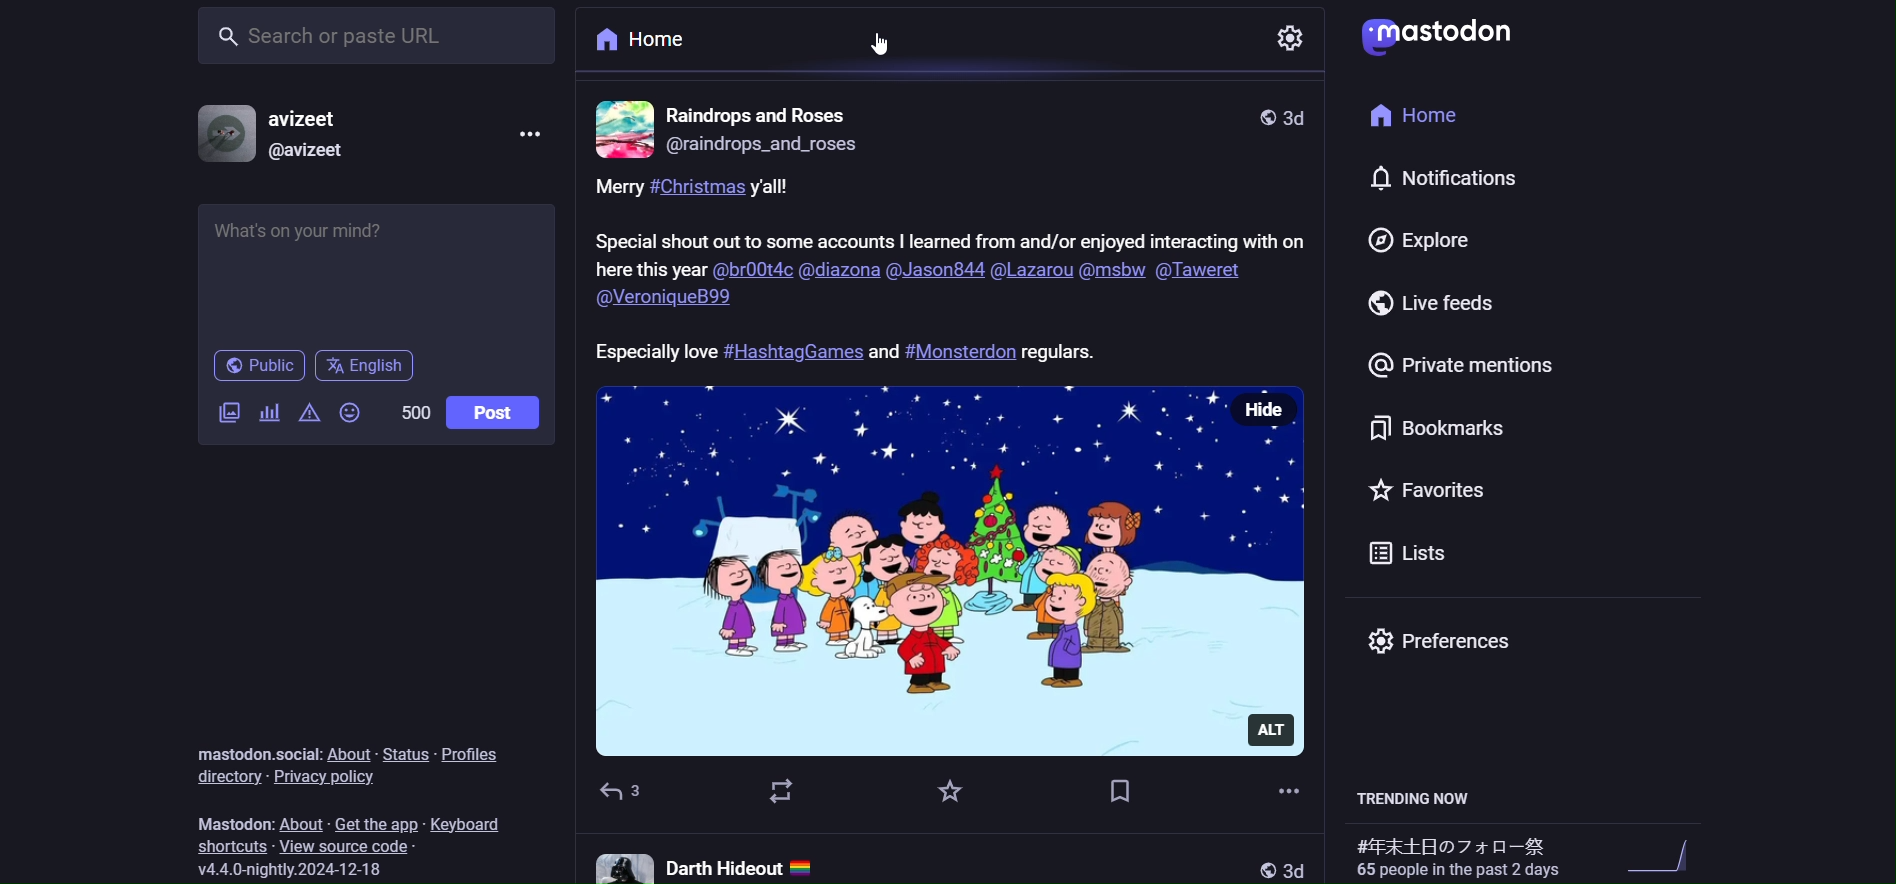 This screenshot has width=1896, height=884. Describe the element at coordinates (536, 135) in the screenshot. I see `more` at that location.